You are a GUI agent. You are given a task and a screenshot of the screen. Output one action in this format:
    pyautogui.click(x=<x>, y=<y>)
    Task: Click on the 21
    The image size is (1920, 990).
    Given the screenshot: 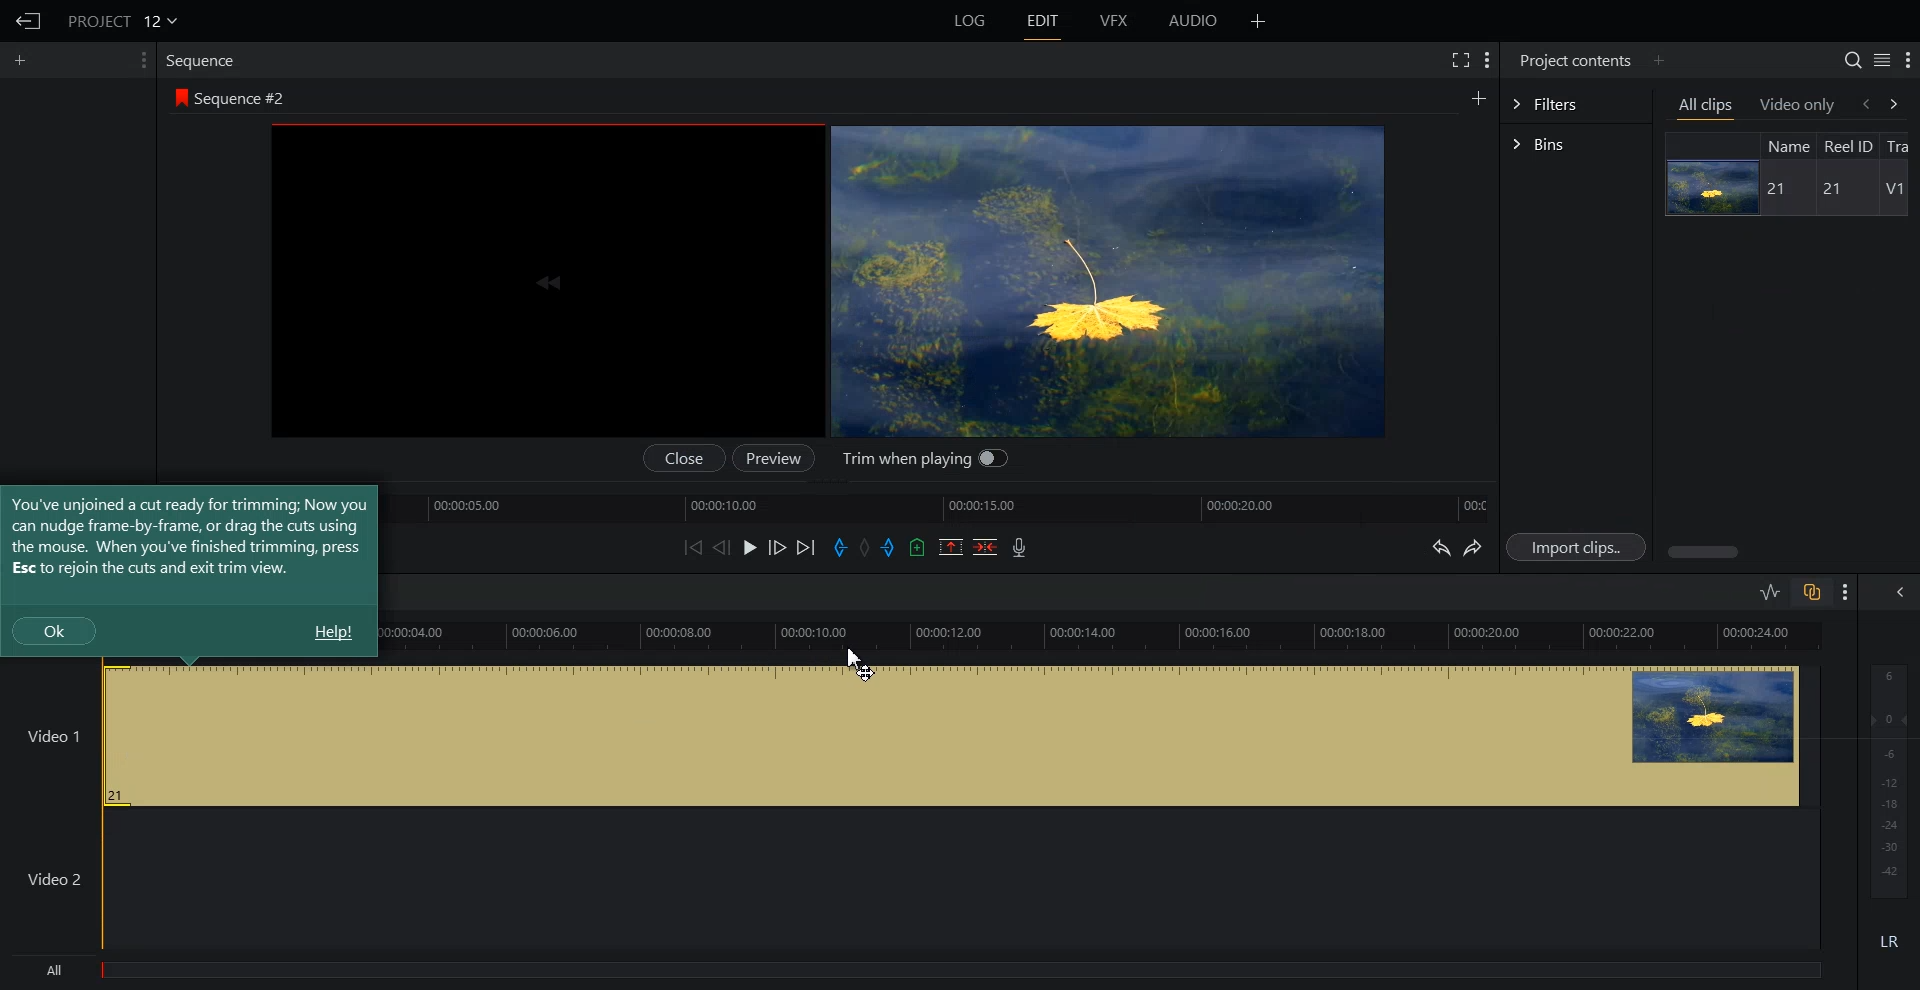 What is the action you would take?
    pyautogui.click(x=1828, y=189)
    